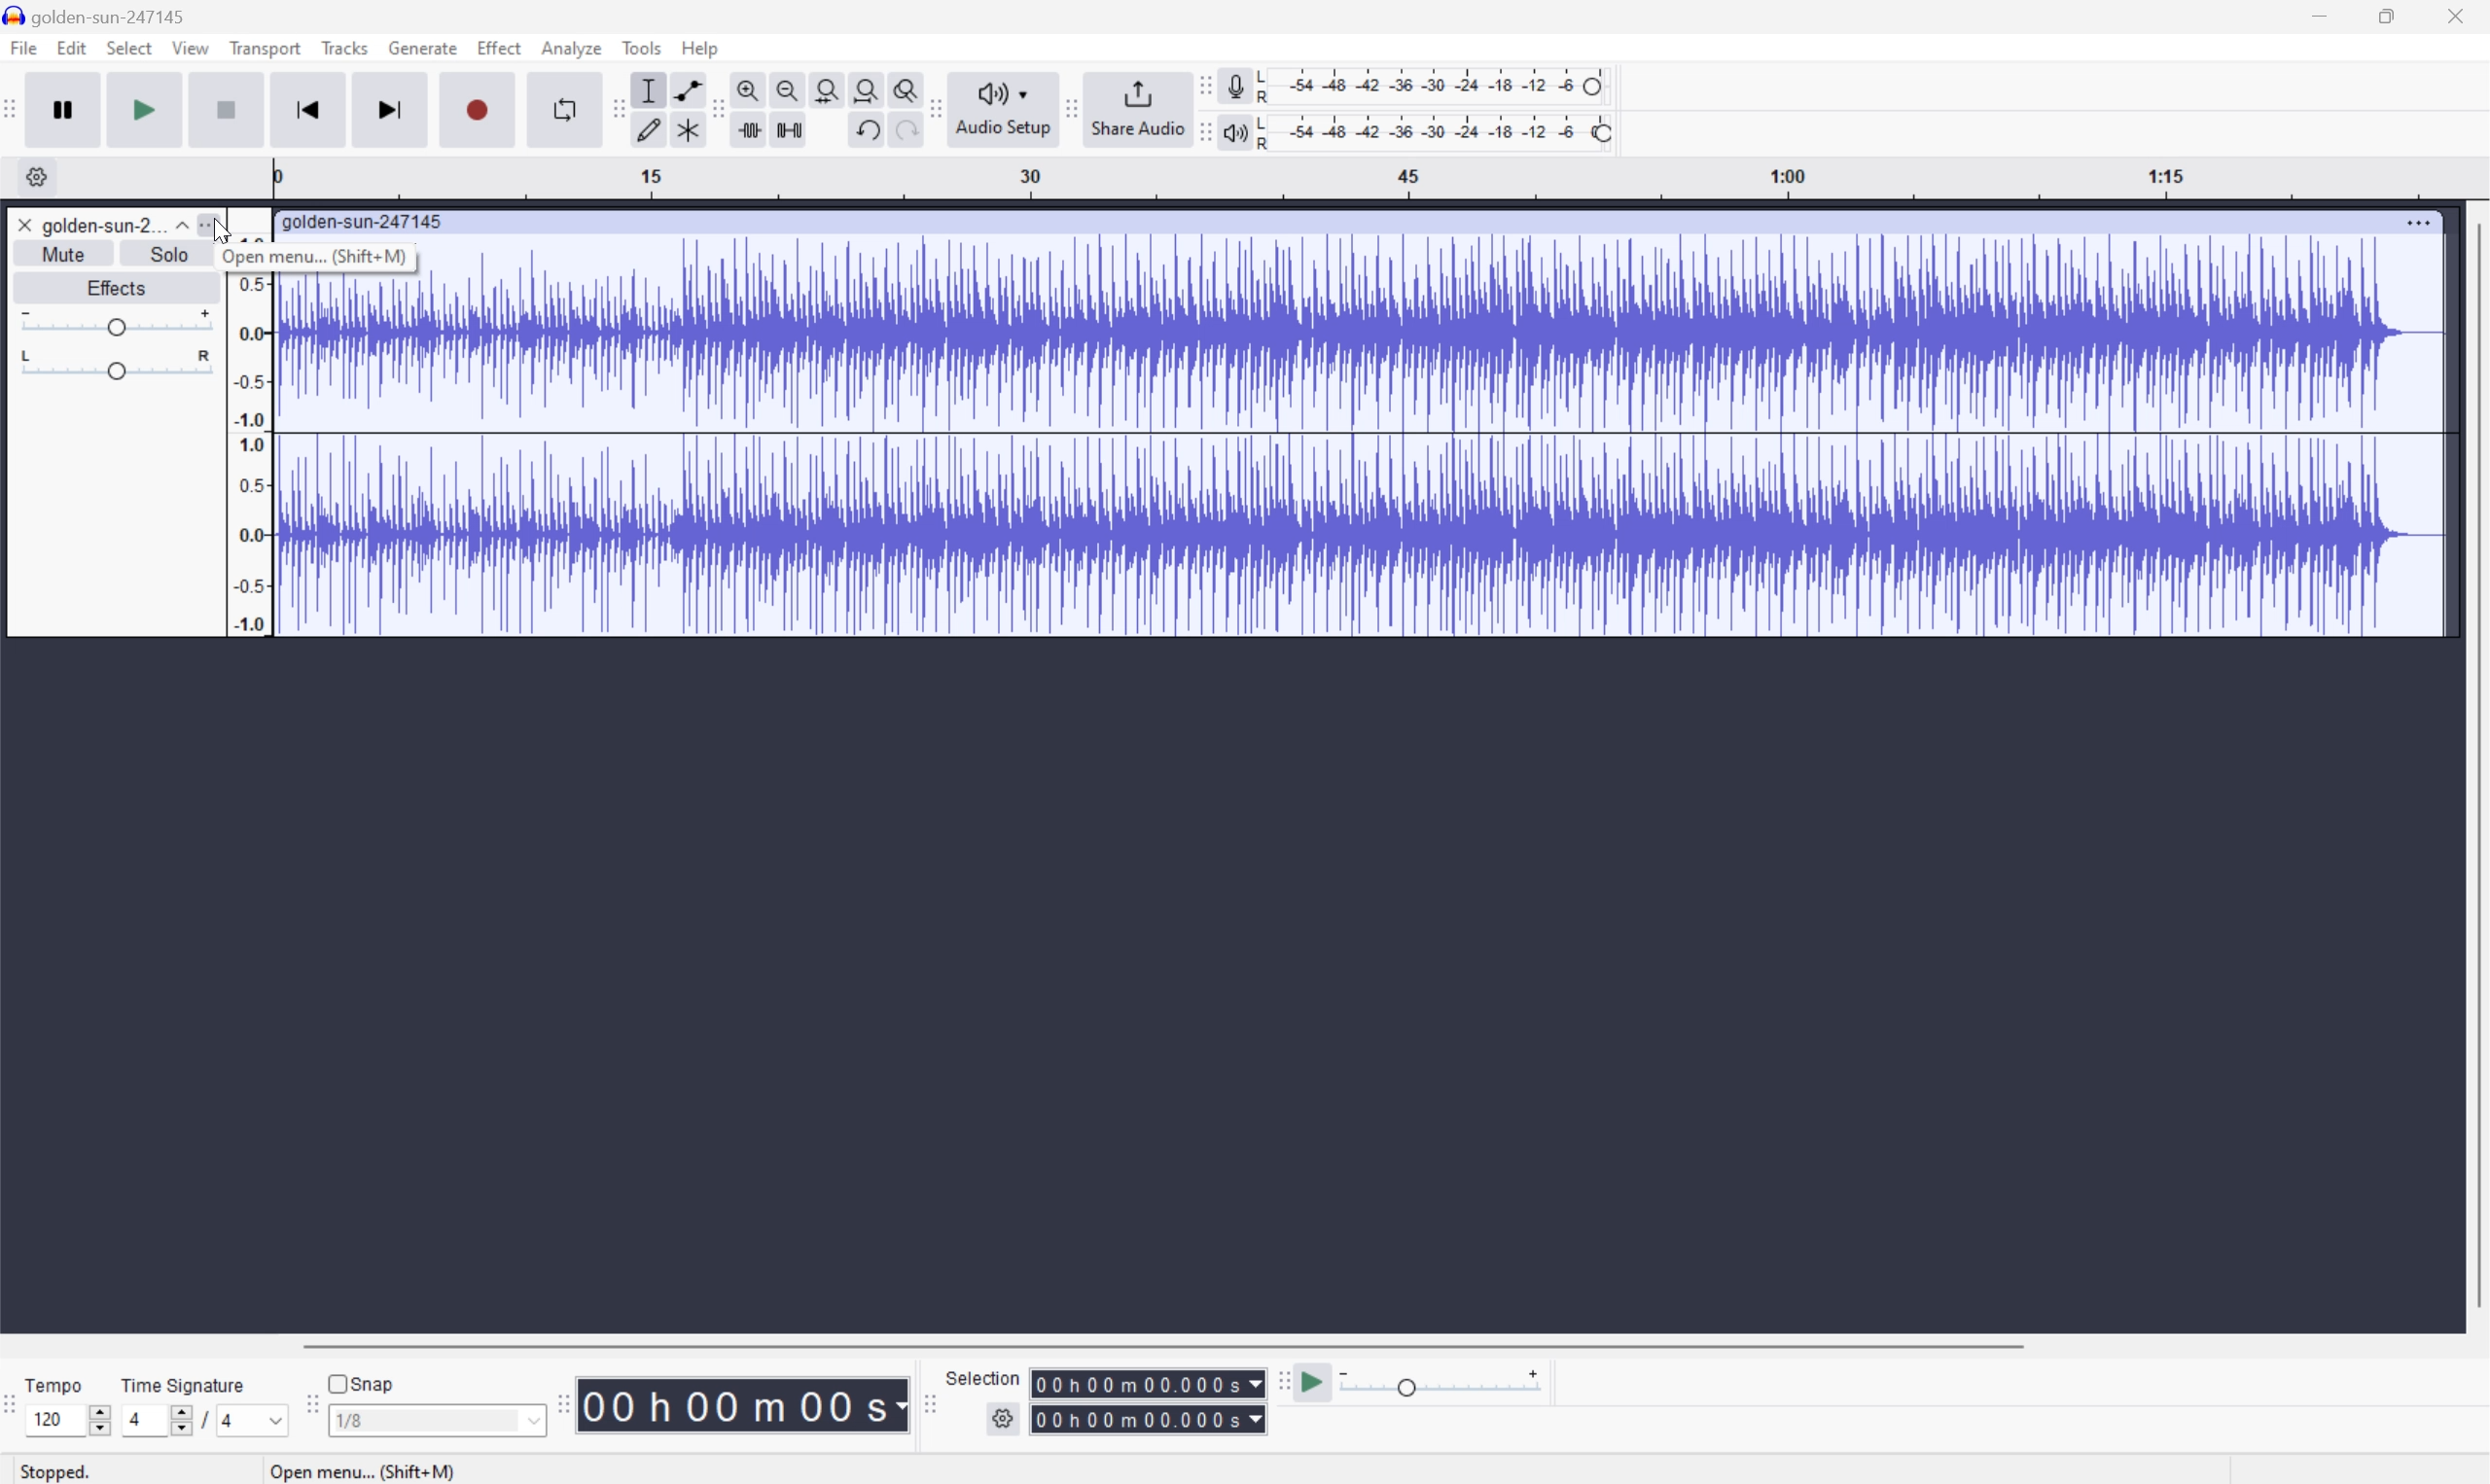 The width and height of the screenshot is (2490, 1484). Describe the element at coordinates (1234, 131) in the screenshot. I see `Playback meter` at that location.